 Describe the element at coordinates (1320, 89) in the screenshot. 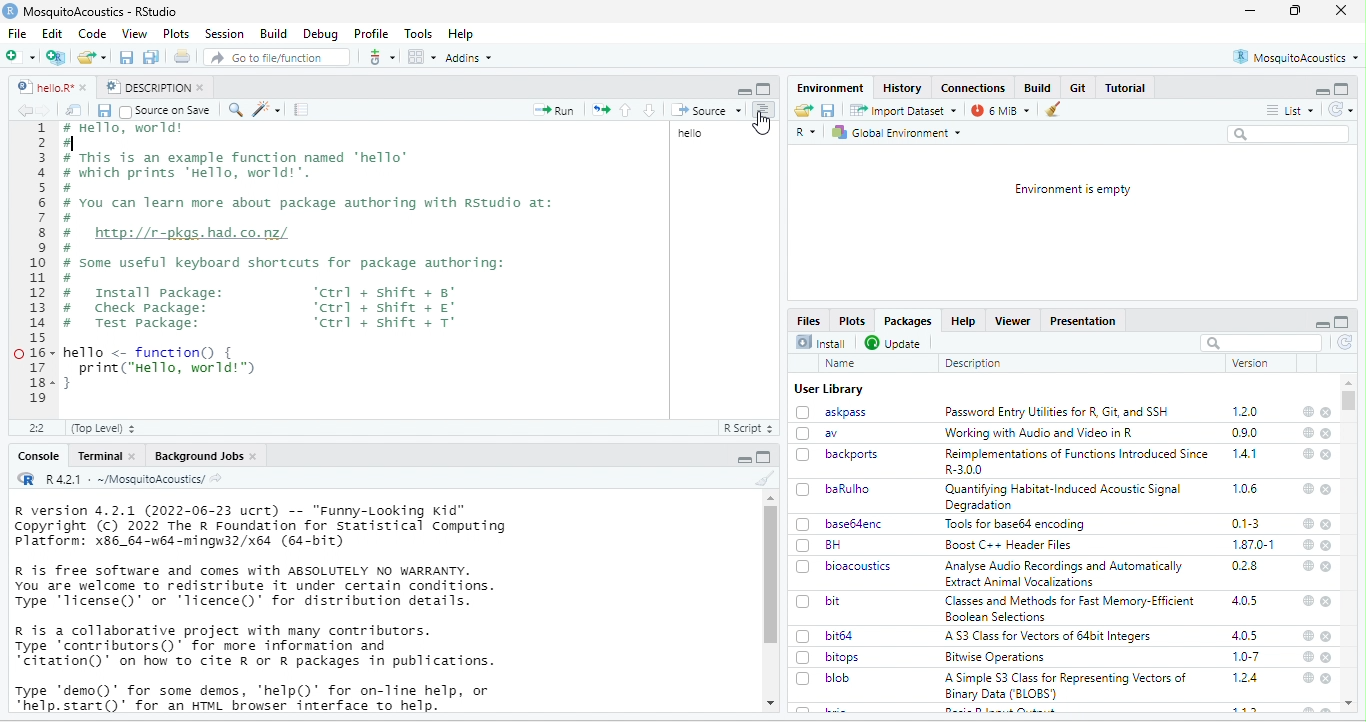

I see `minimize` at that location.